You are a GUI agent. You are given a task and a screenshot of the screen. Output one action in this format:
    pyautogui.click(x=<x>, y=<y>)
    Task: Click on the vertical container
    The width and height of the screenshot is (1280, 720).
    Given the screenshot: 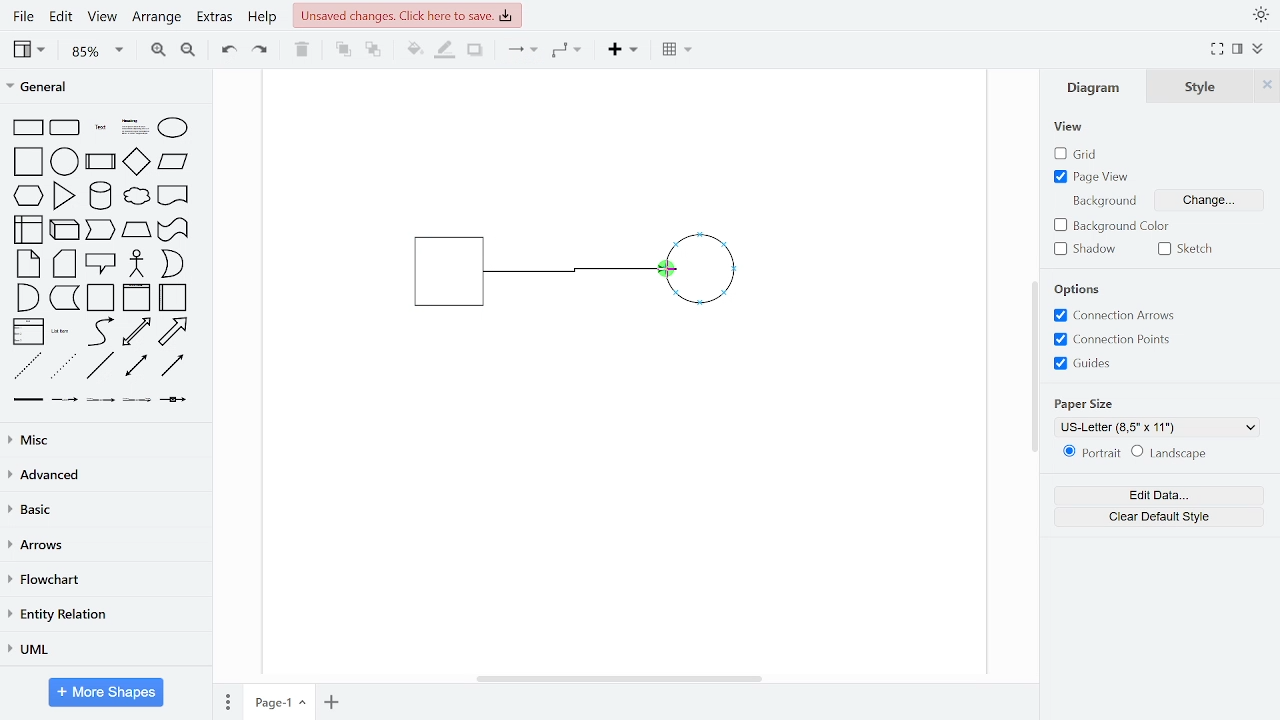 What is the action you would take?
    pyautogui.click(x=136, y=298)
    